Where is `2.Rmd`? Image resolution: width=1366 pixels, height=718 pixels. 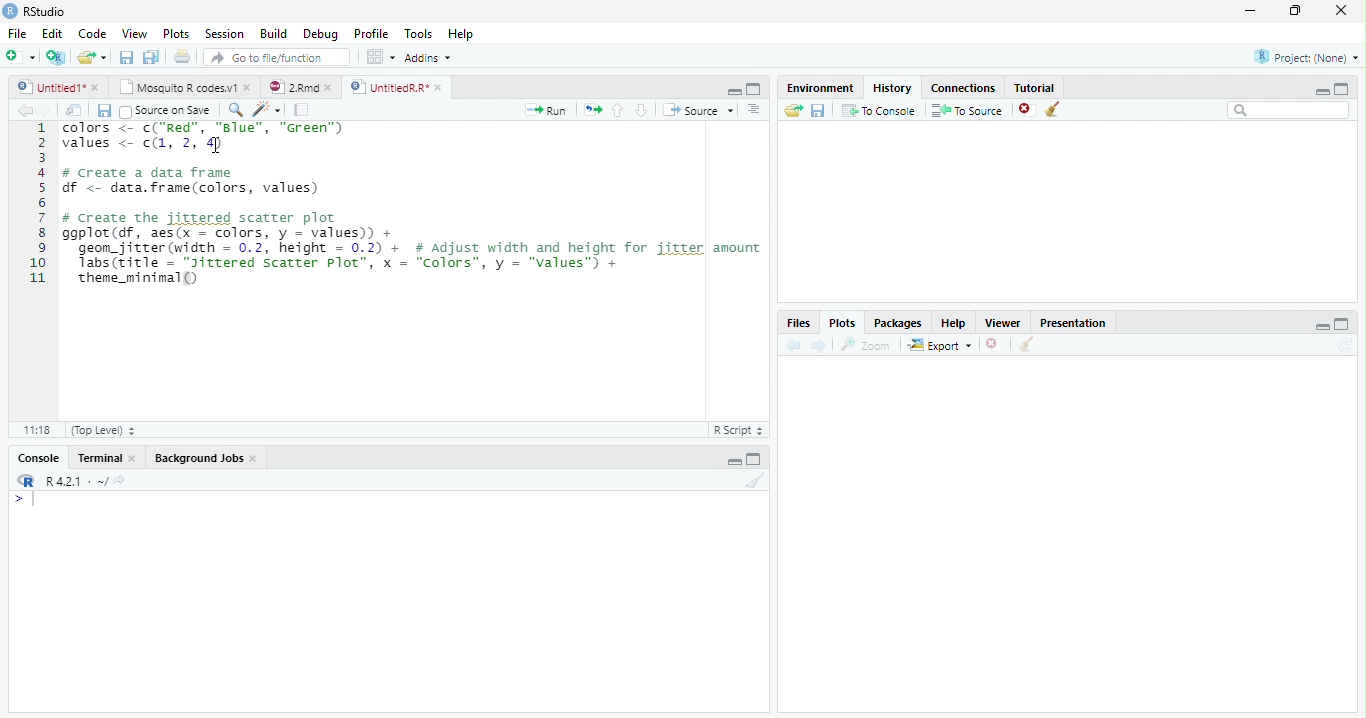
2.Rmd is located at coordinates (291, 87).